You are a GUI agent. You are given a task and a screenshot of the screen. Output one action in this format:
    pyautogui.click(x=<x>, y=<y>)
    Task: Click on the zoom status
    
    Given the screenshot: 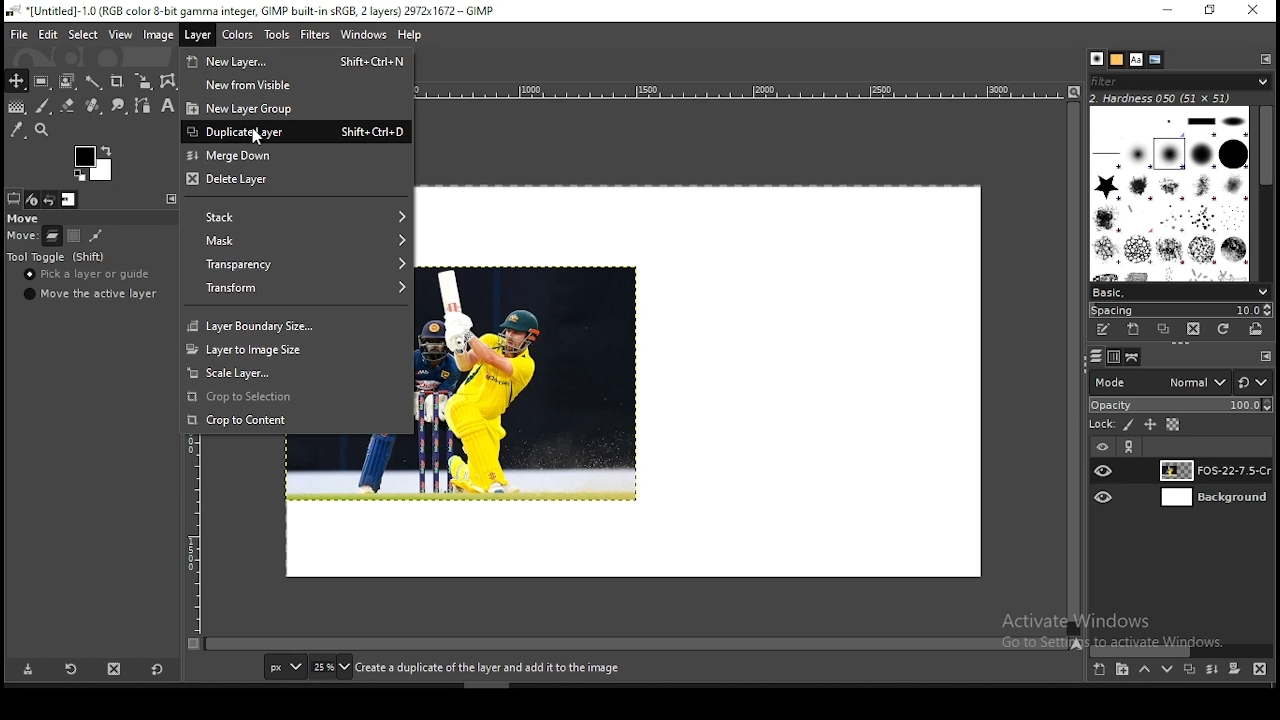 What is the action you would take?
    pyautogui.click(x=331, y=669)
    